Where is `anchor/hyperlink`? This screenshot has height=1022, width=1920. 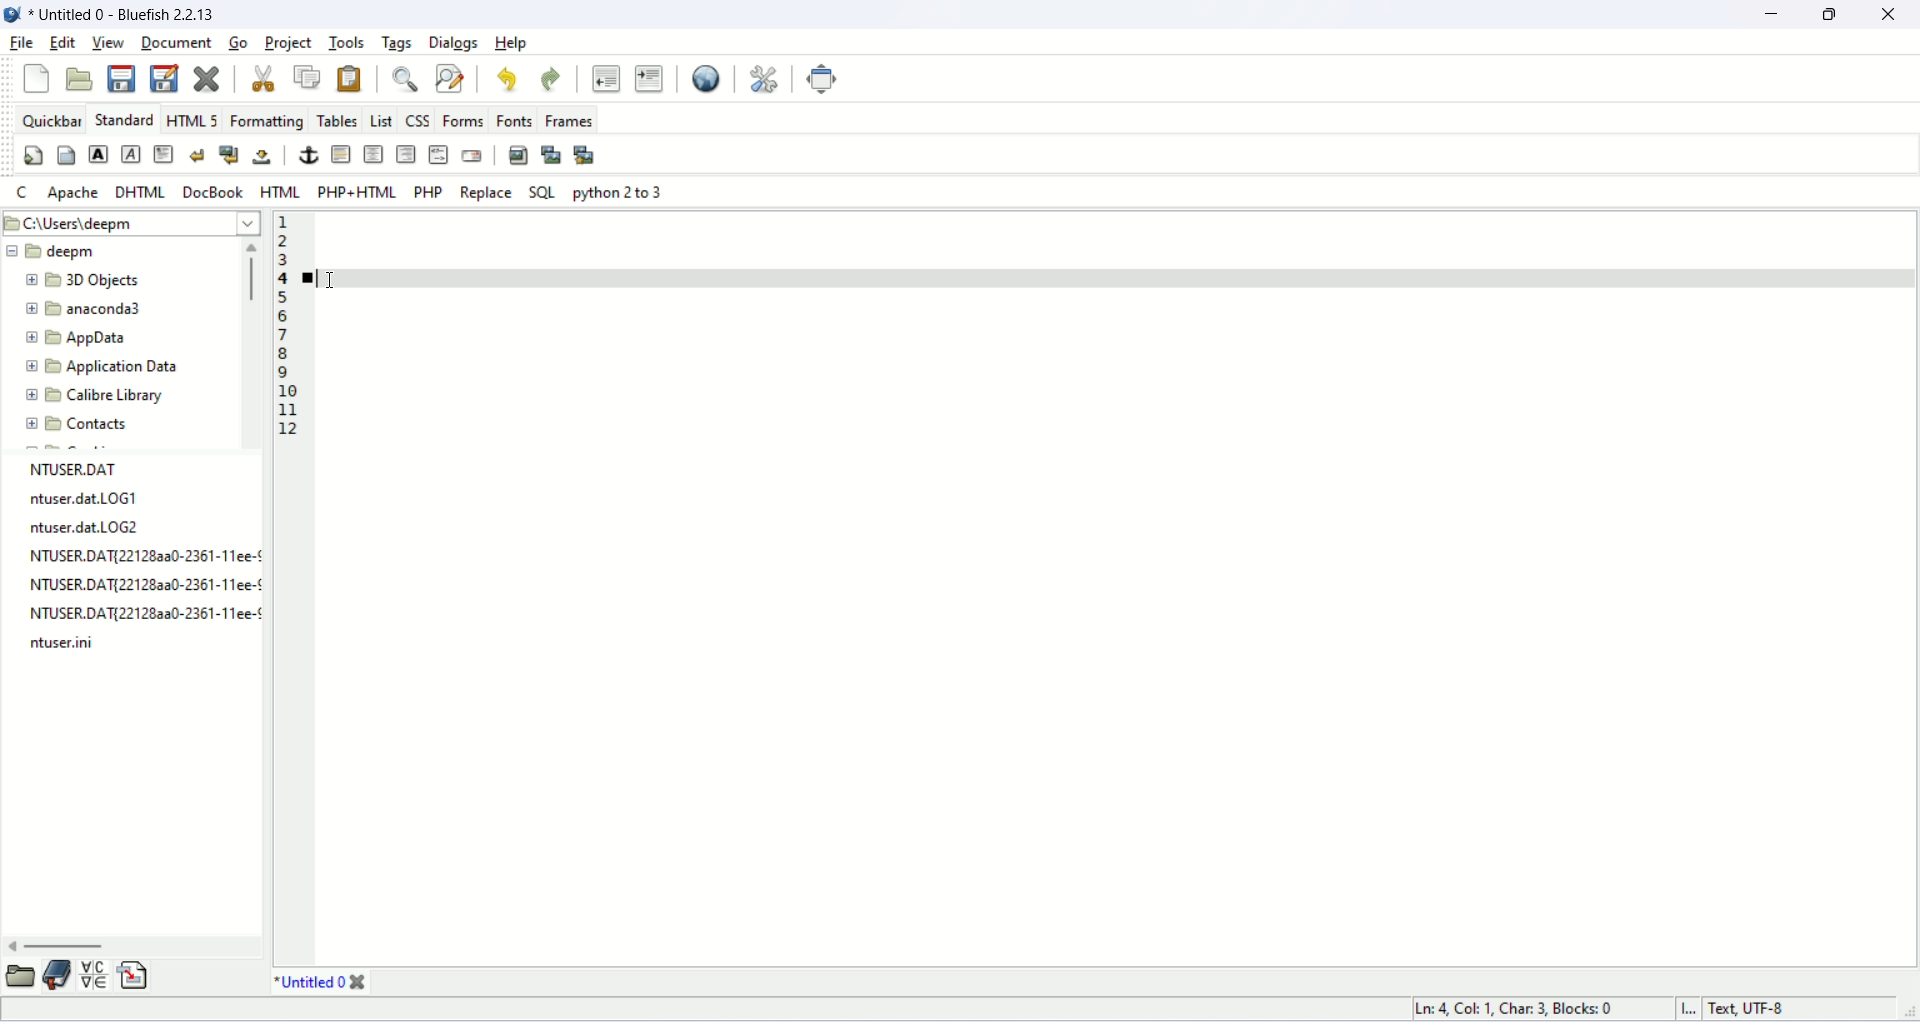
anchor/hyperlink is located at coordinates (306, 153).